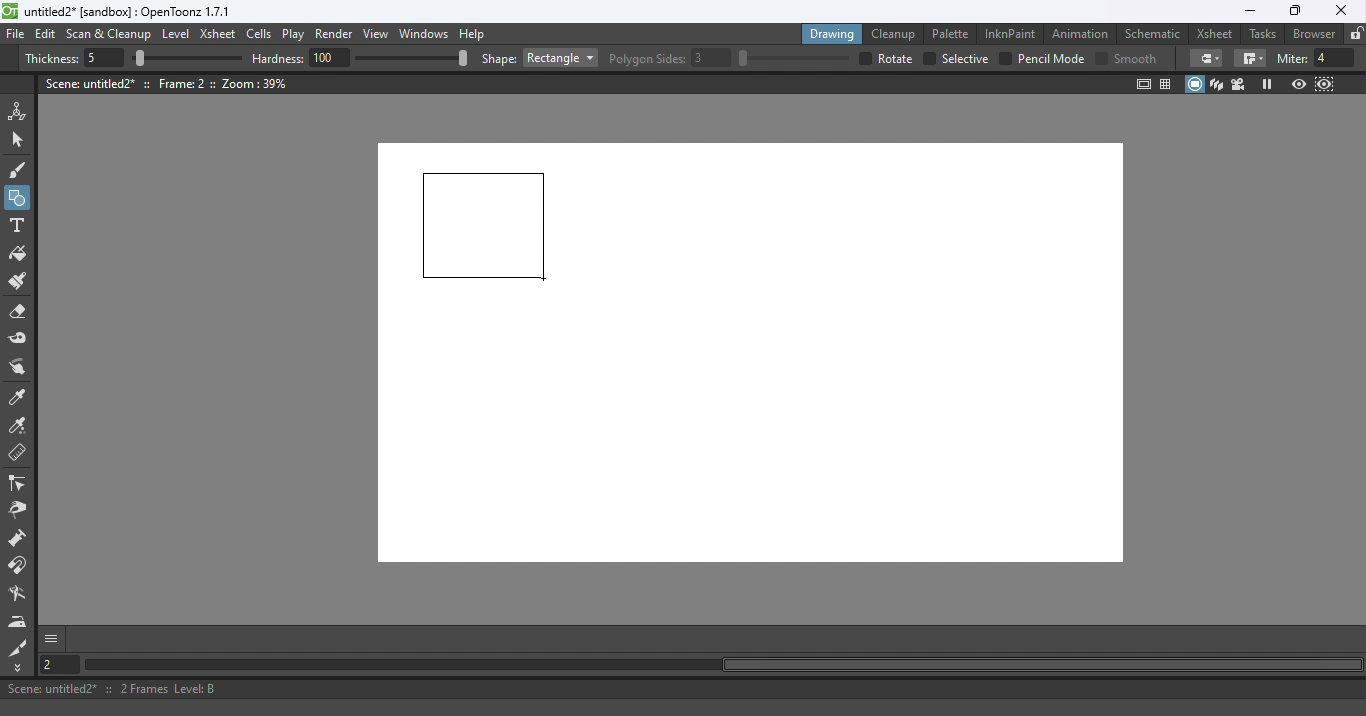  What do you see at coordinates (16, 35) in the screenshot?
I see `File` at bounding box center [16, 35].